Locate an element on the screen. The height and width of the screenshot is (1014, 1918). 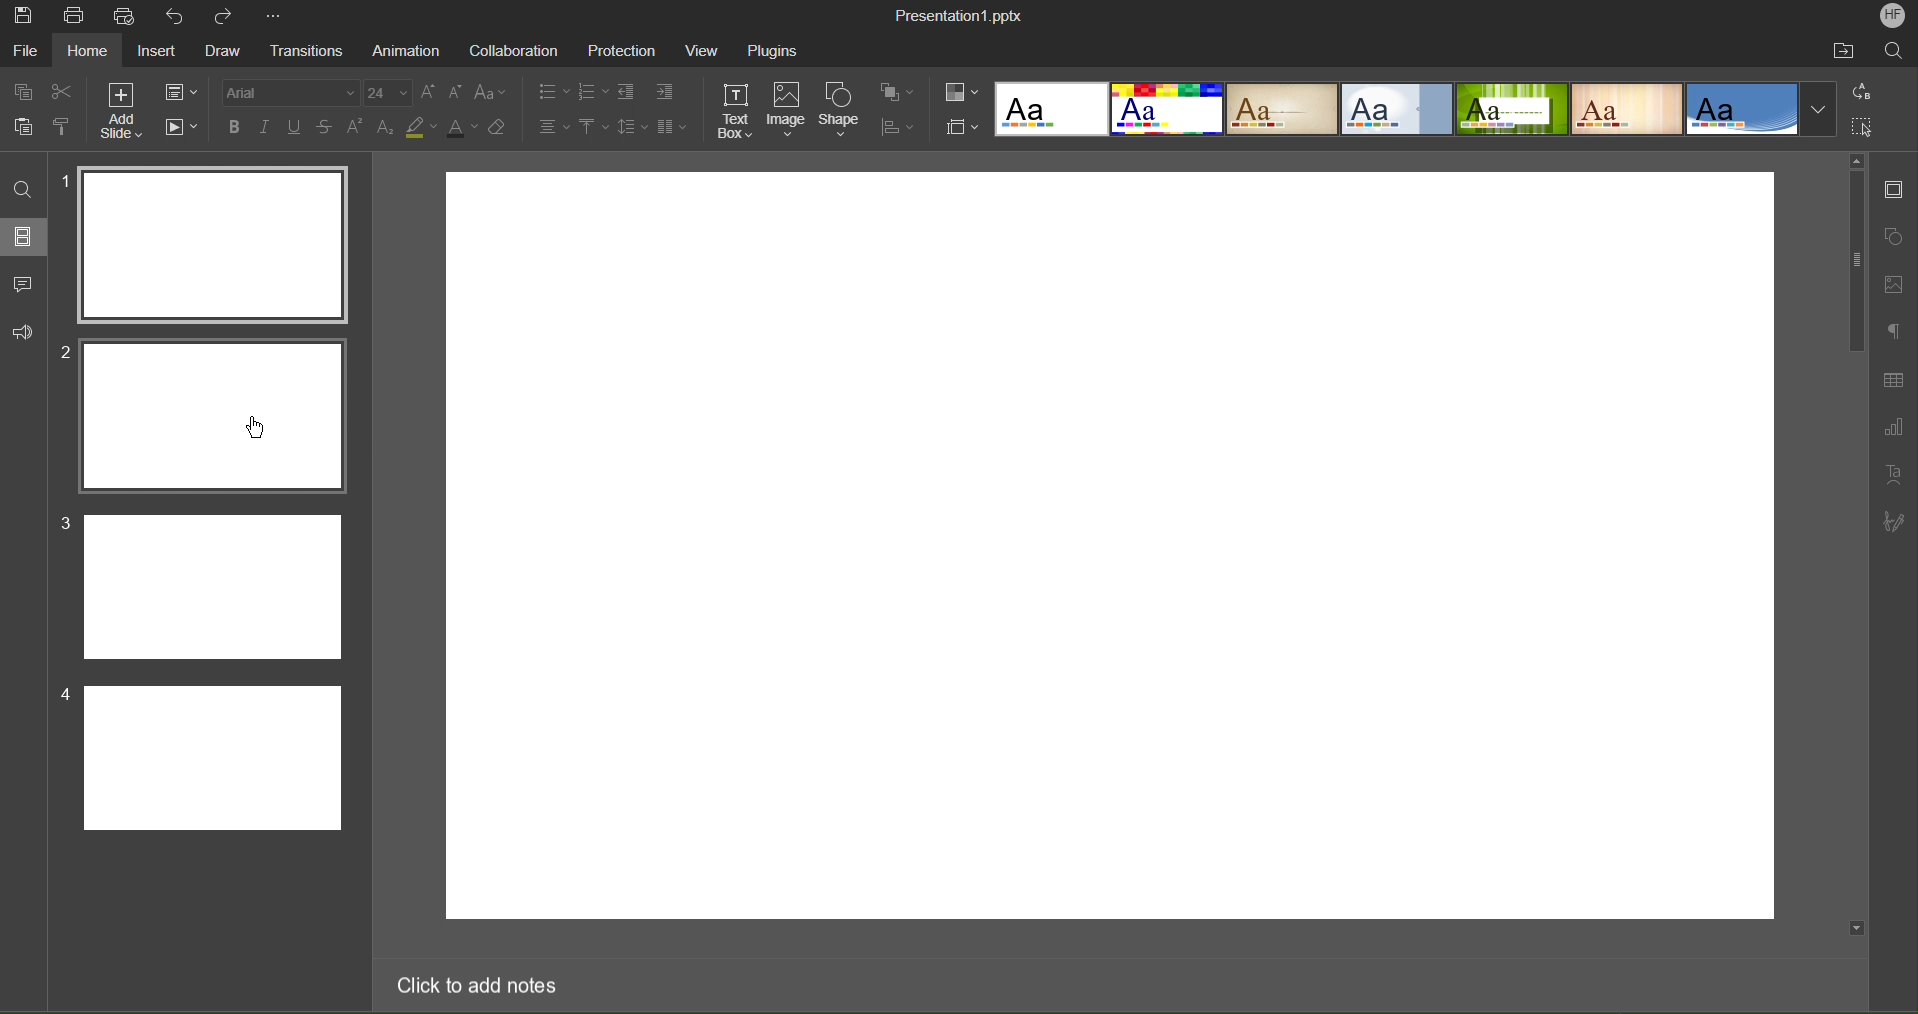
Insert is located at coordinates (160, 51).